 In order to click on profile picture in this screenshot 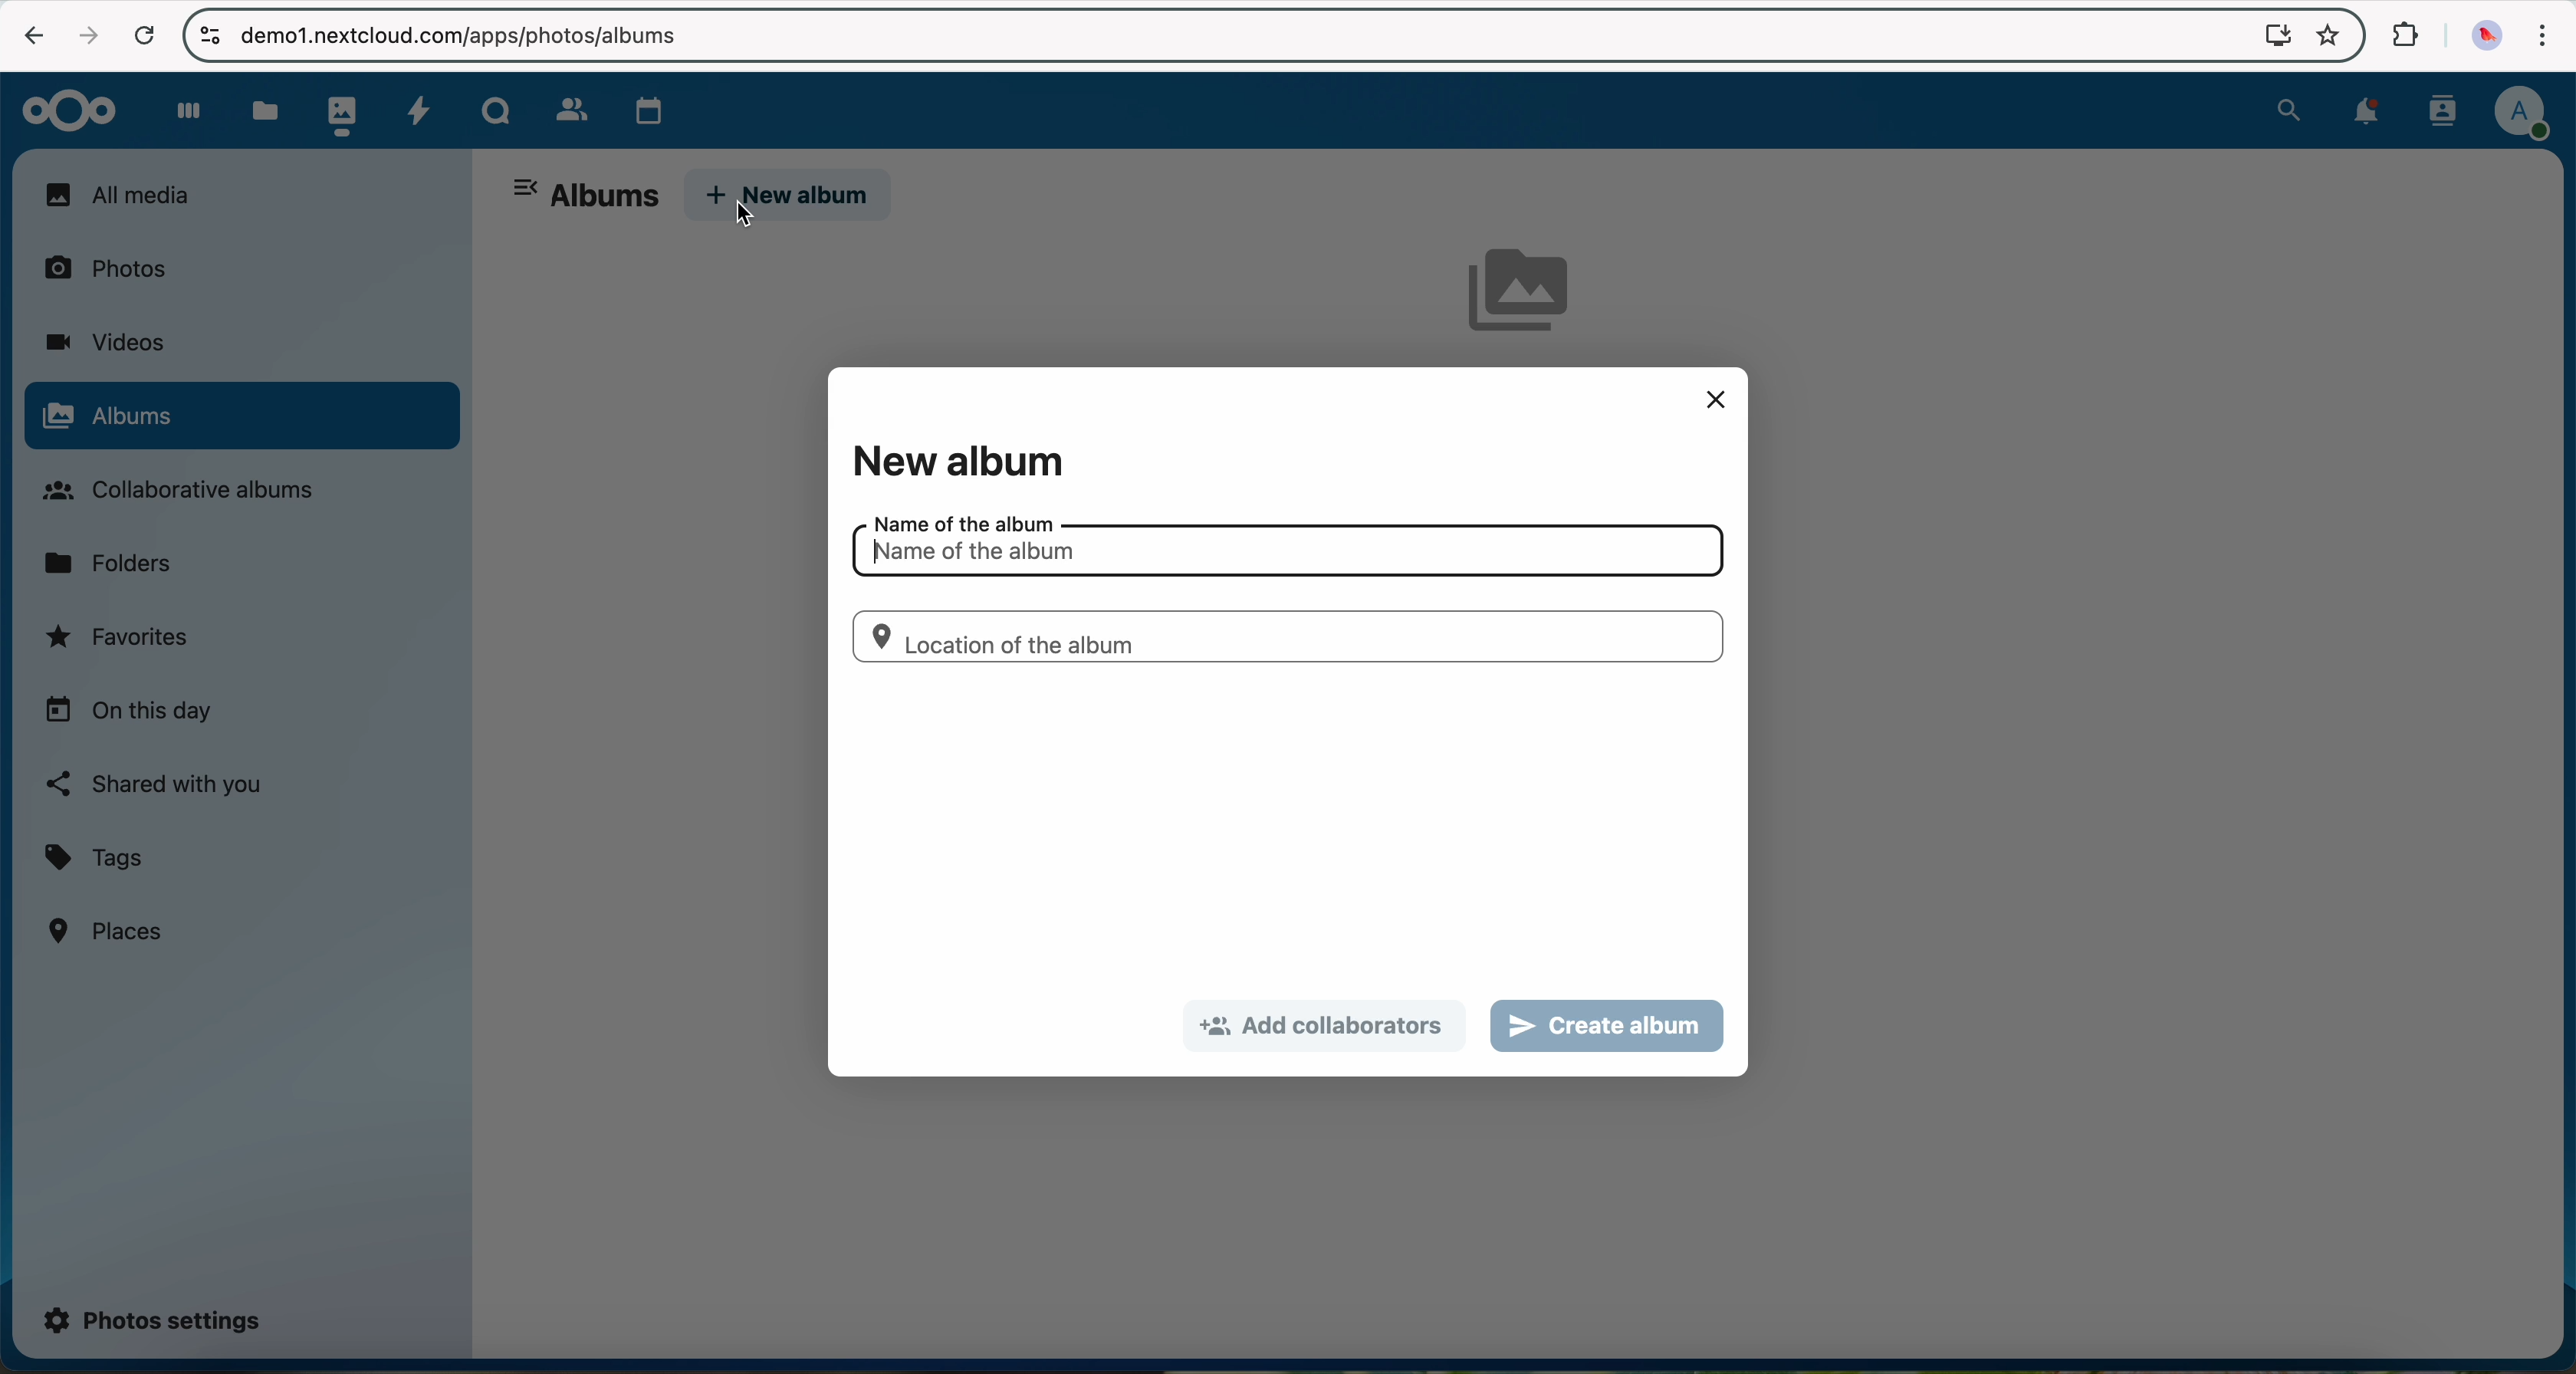, I will do `click(2482, 37)`.